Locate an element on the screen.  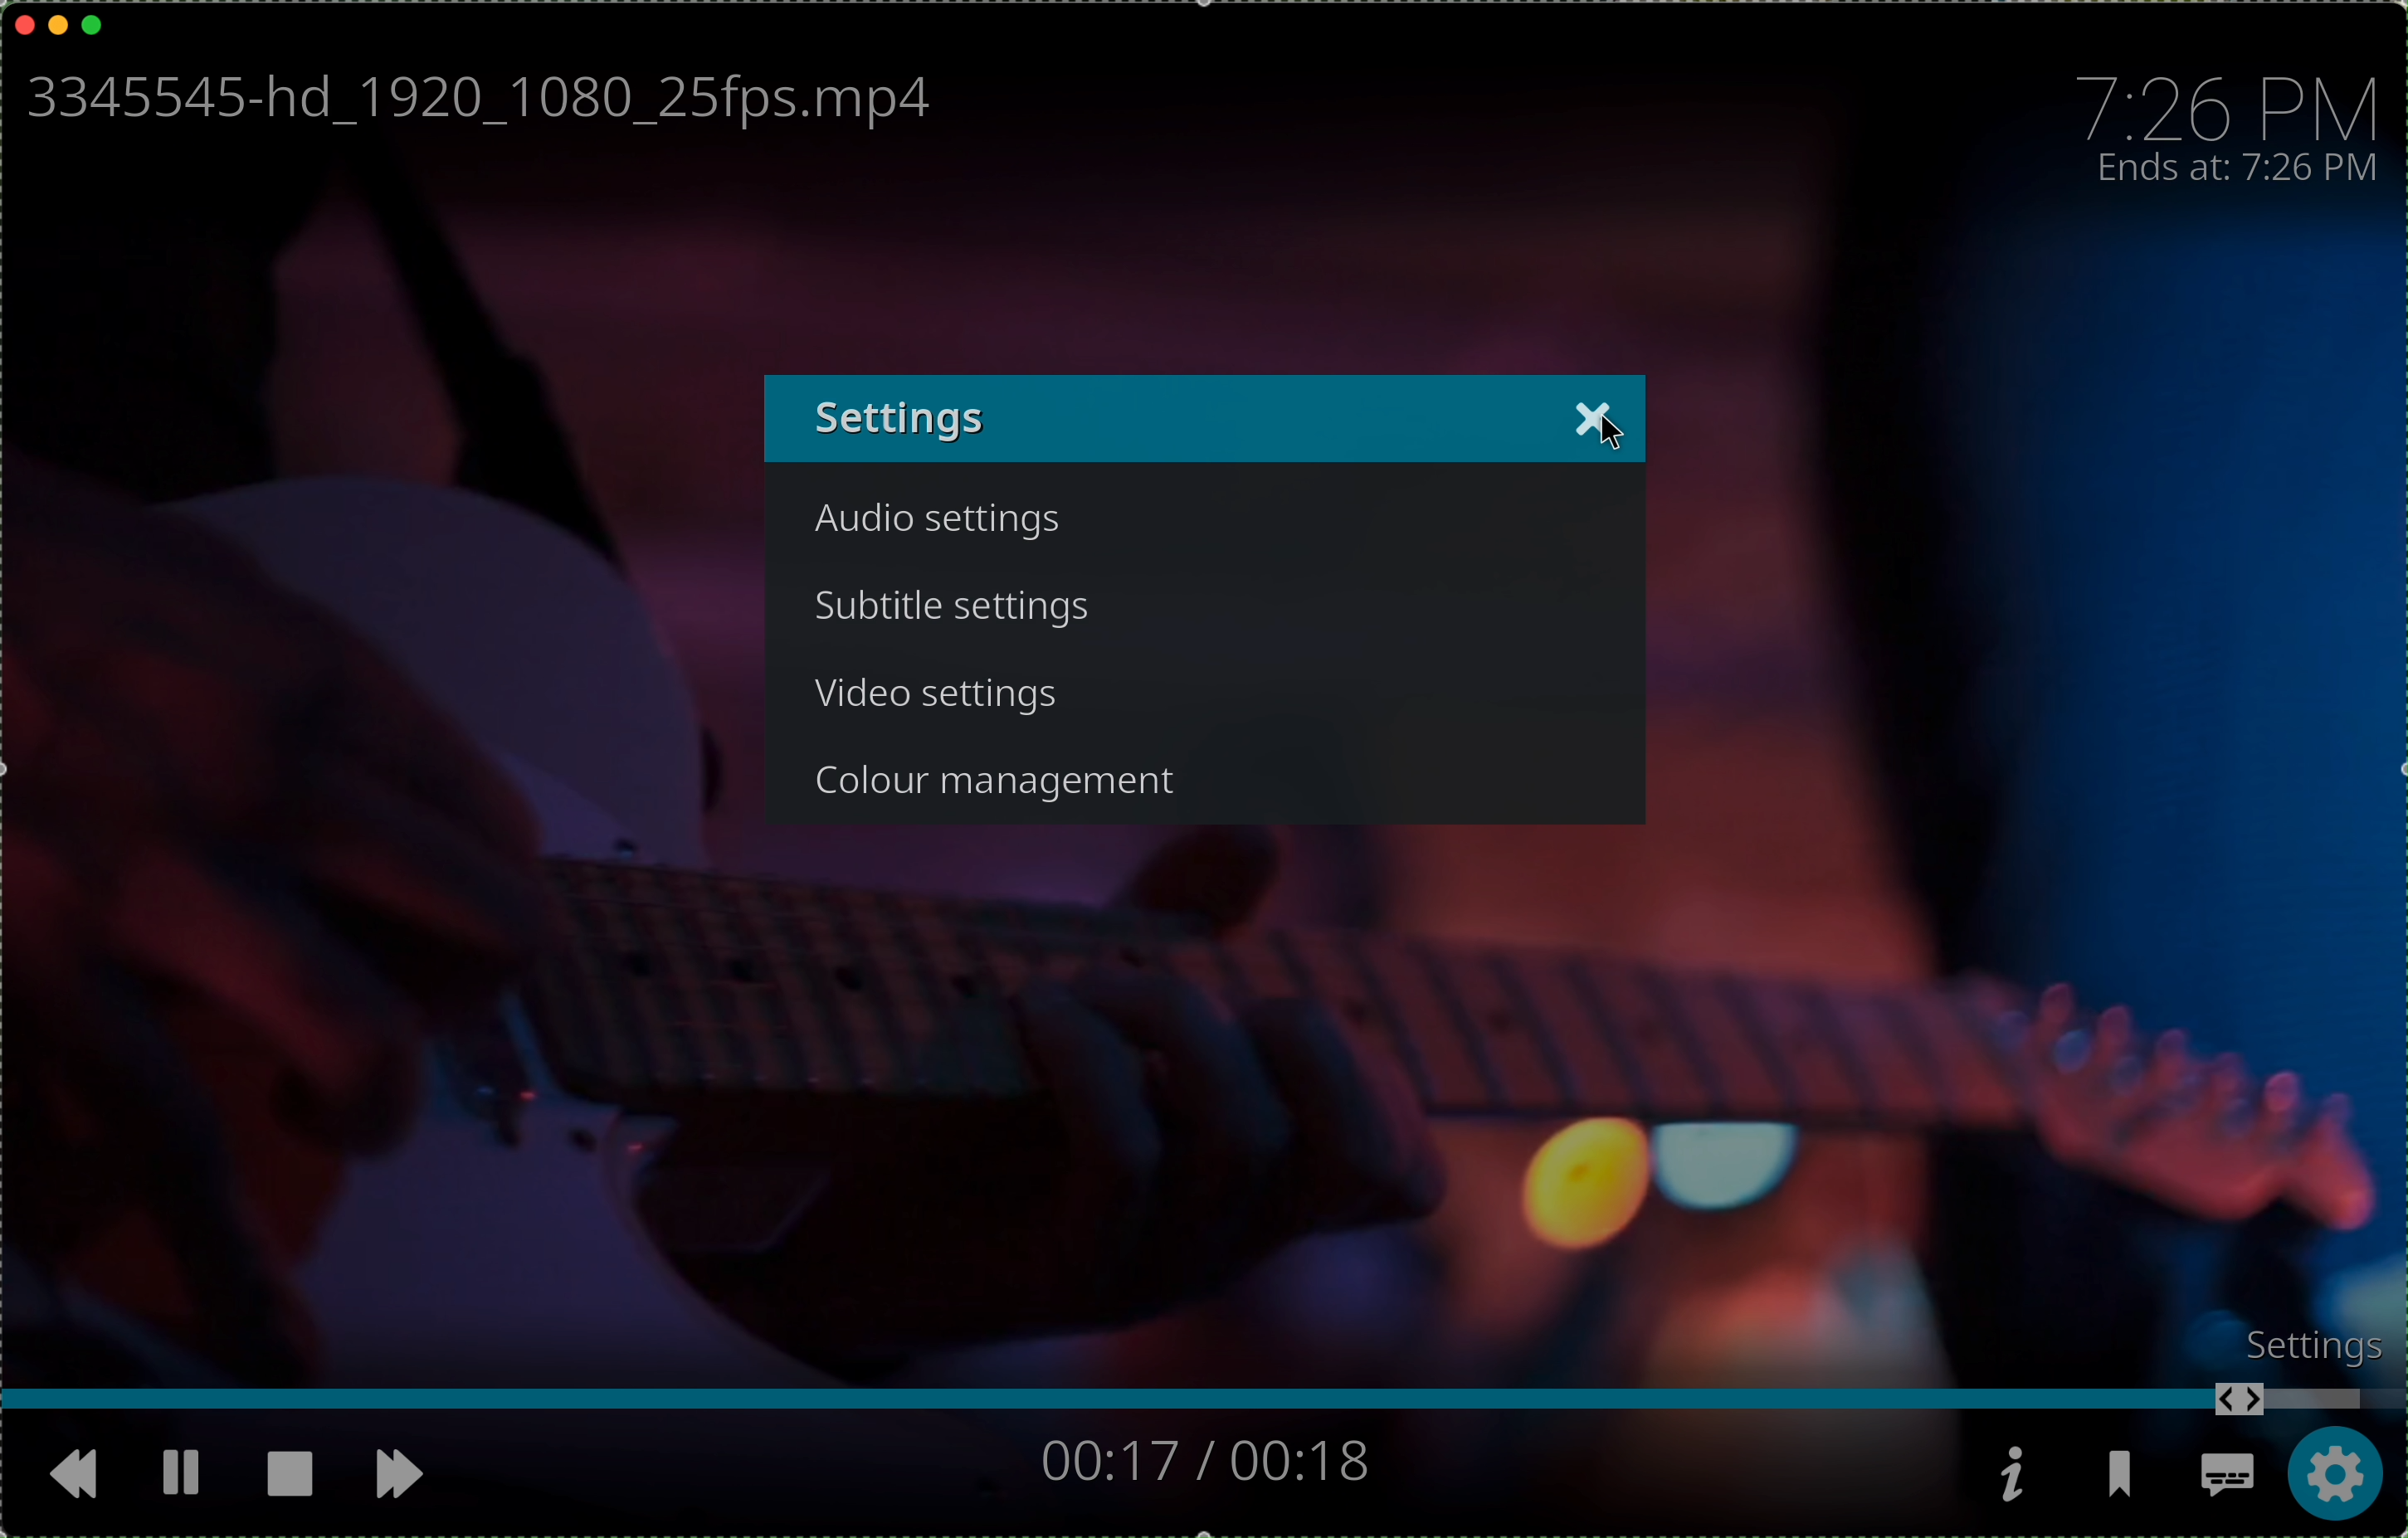
minimise is located at coordinates (58, 22).